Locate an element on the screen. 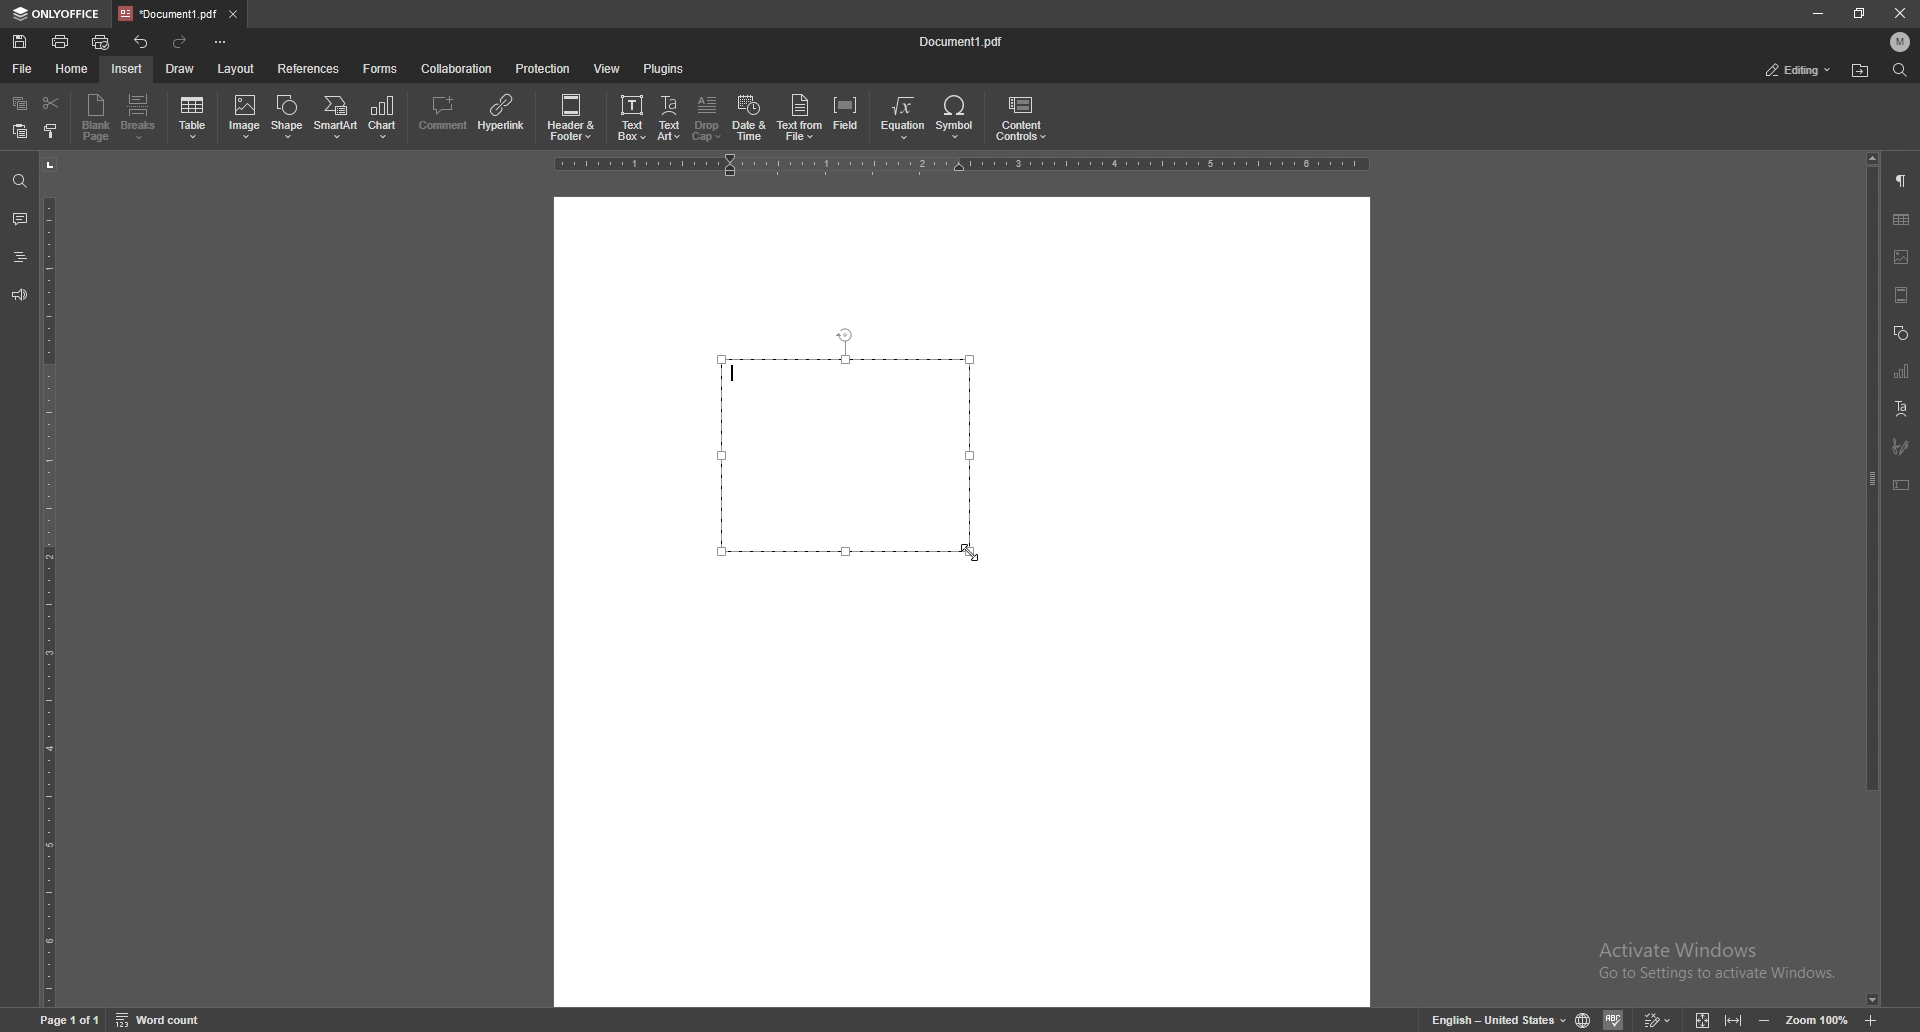 Image resolution: width=1920 pixels, height=1032 pixels. image is located at coordinates (245, 116).